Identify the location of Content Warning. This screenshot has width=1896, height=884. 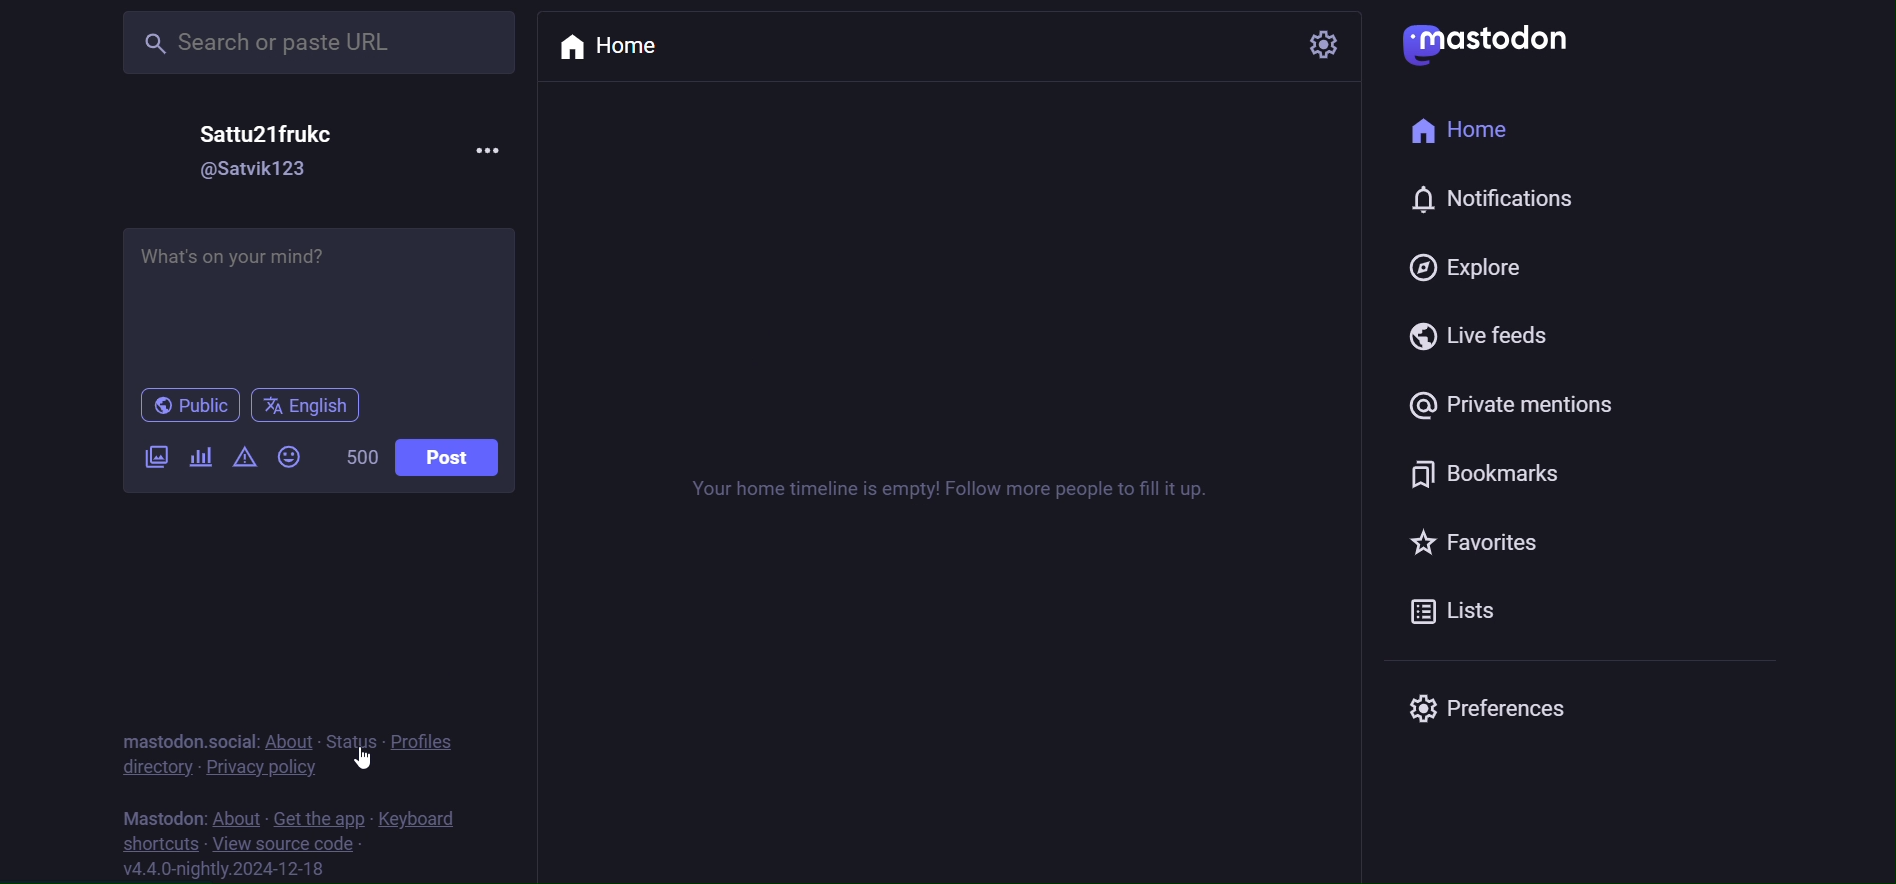
(245, 467).